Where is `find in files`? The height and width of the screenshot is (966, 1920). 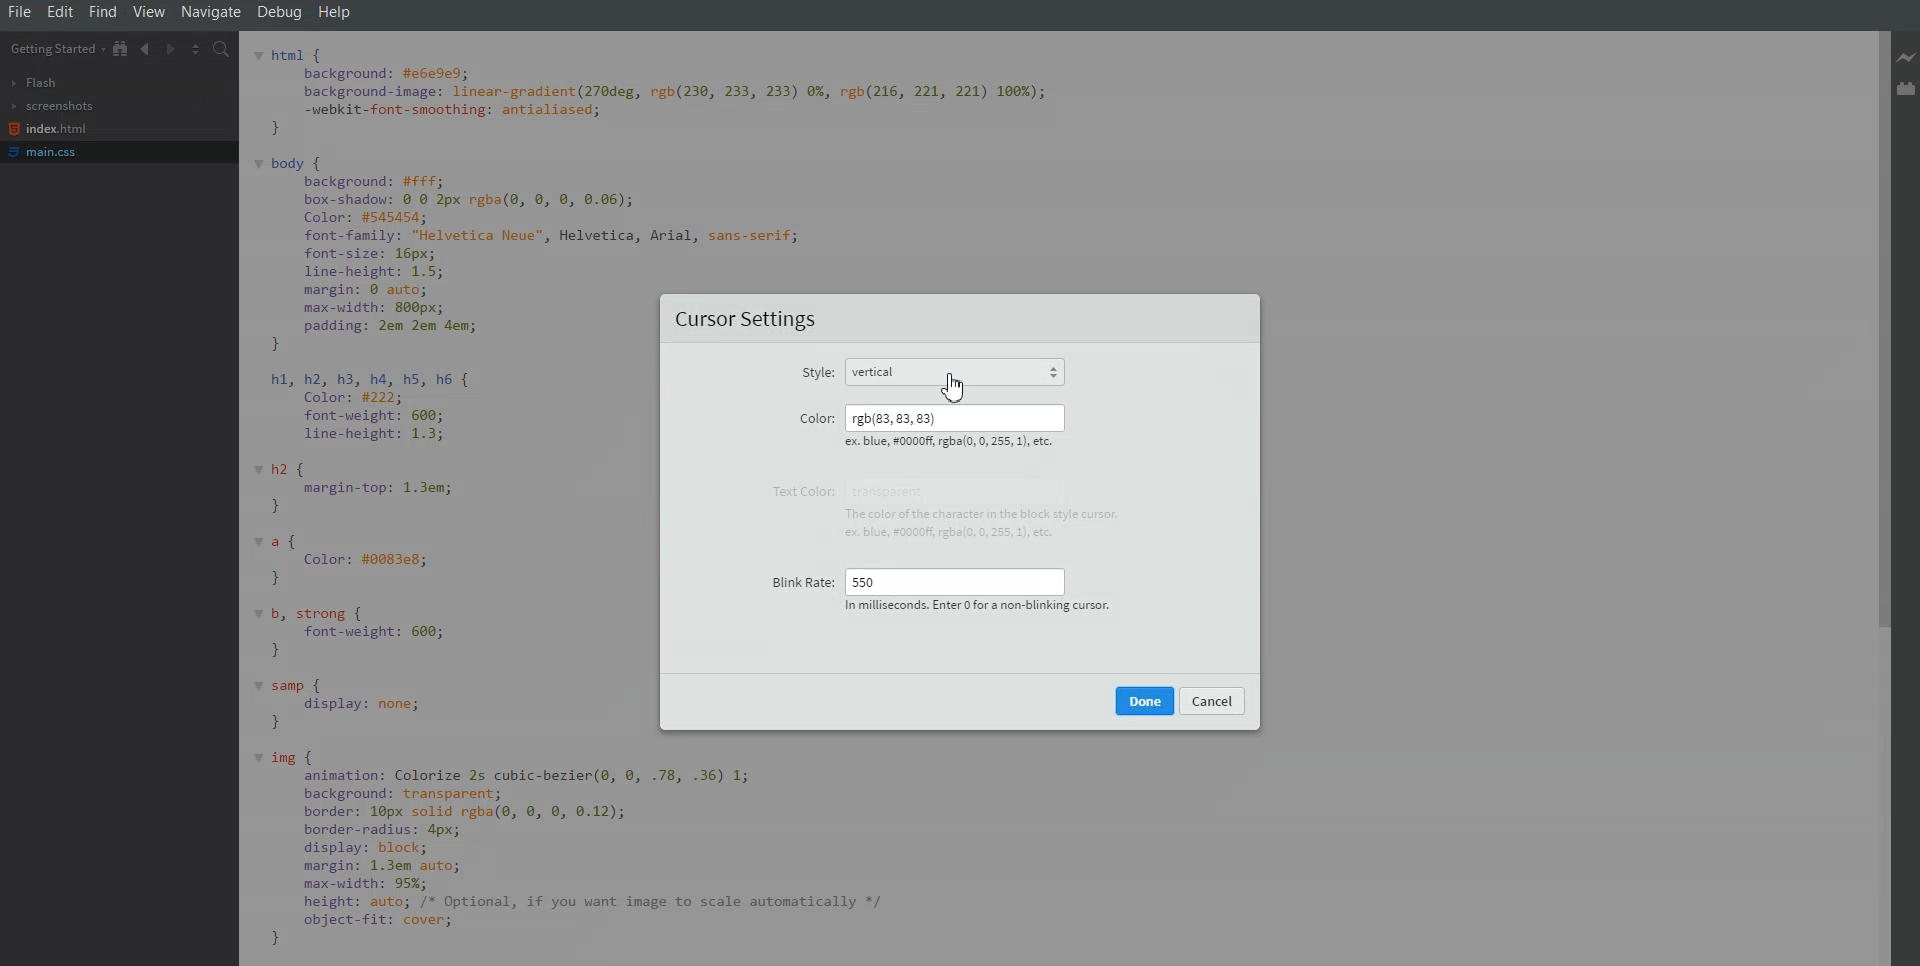 find in files is located at coordinates (223, 49).